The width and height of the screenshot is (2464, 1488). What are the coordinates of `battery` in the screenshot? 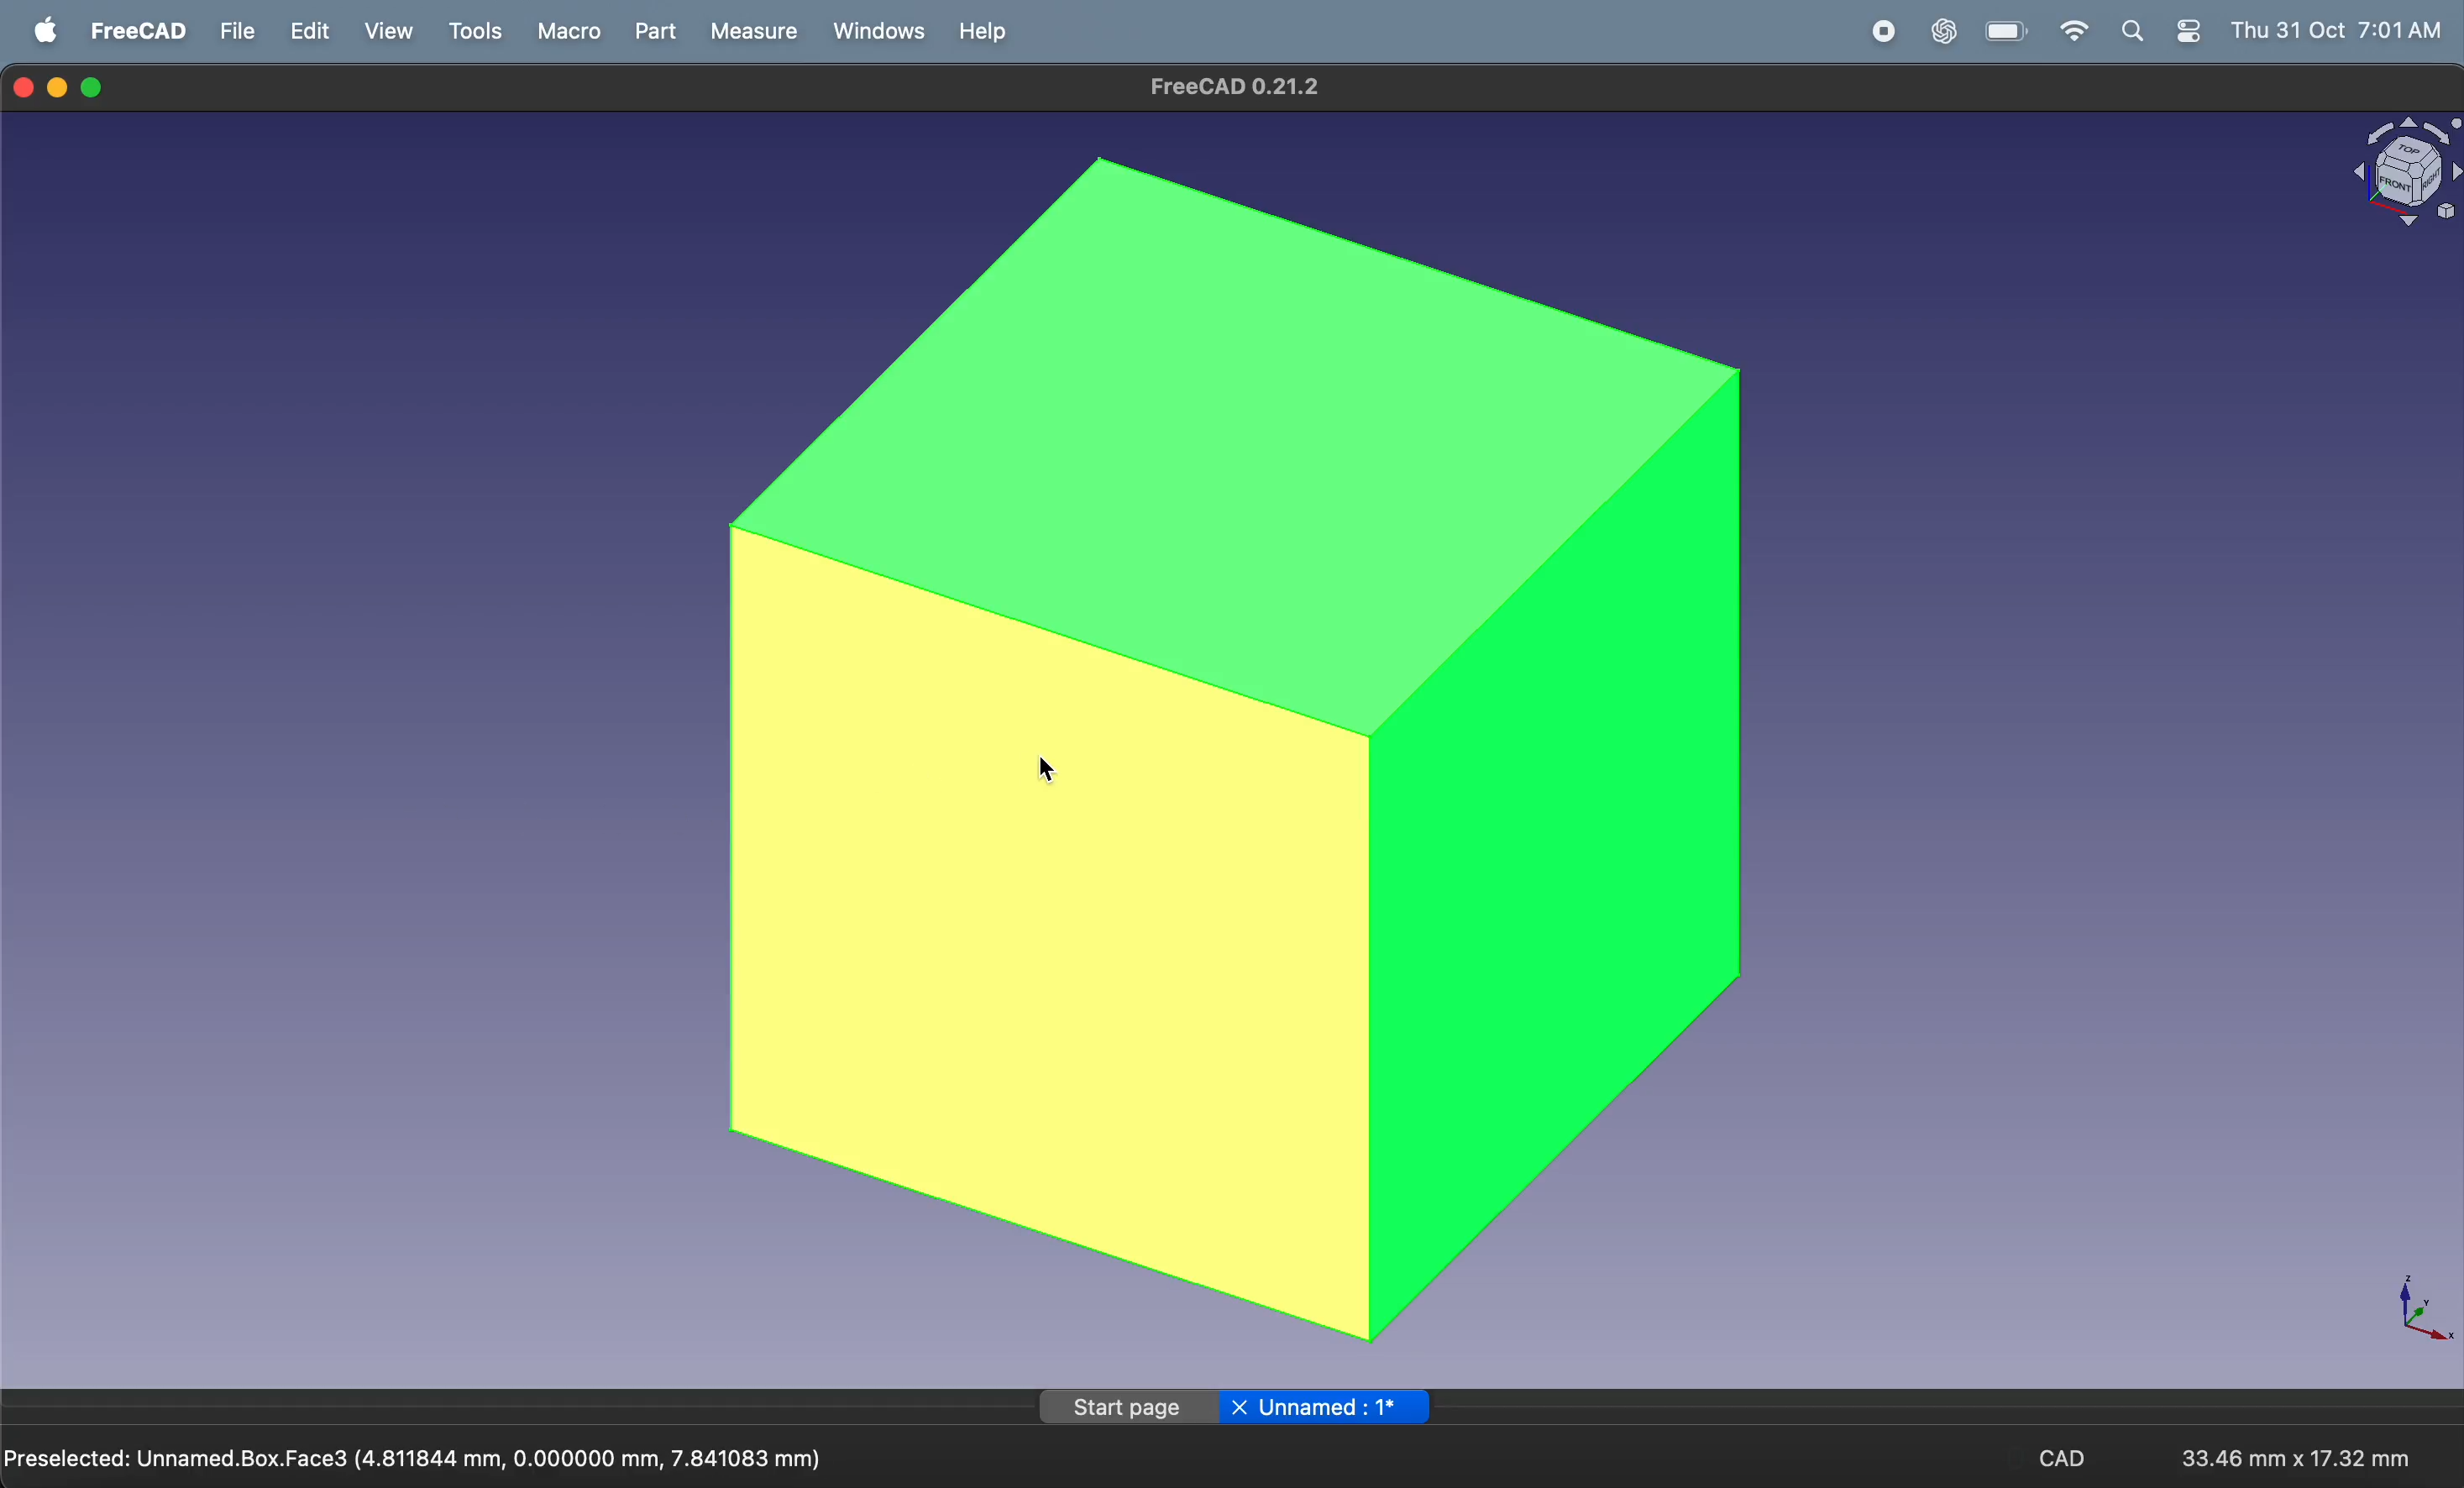 It's located at (2001, 33).